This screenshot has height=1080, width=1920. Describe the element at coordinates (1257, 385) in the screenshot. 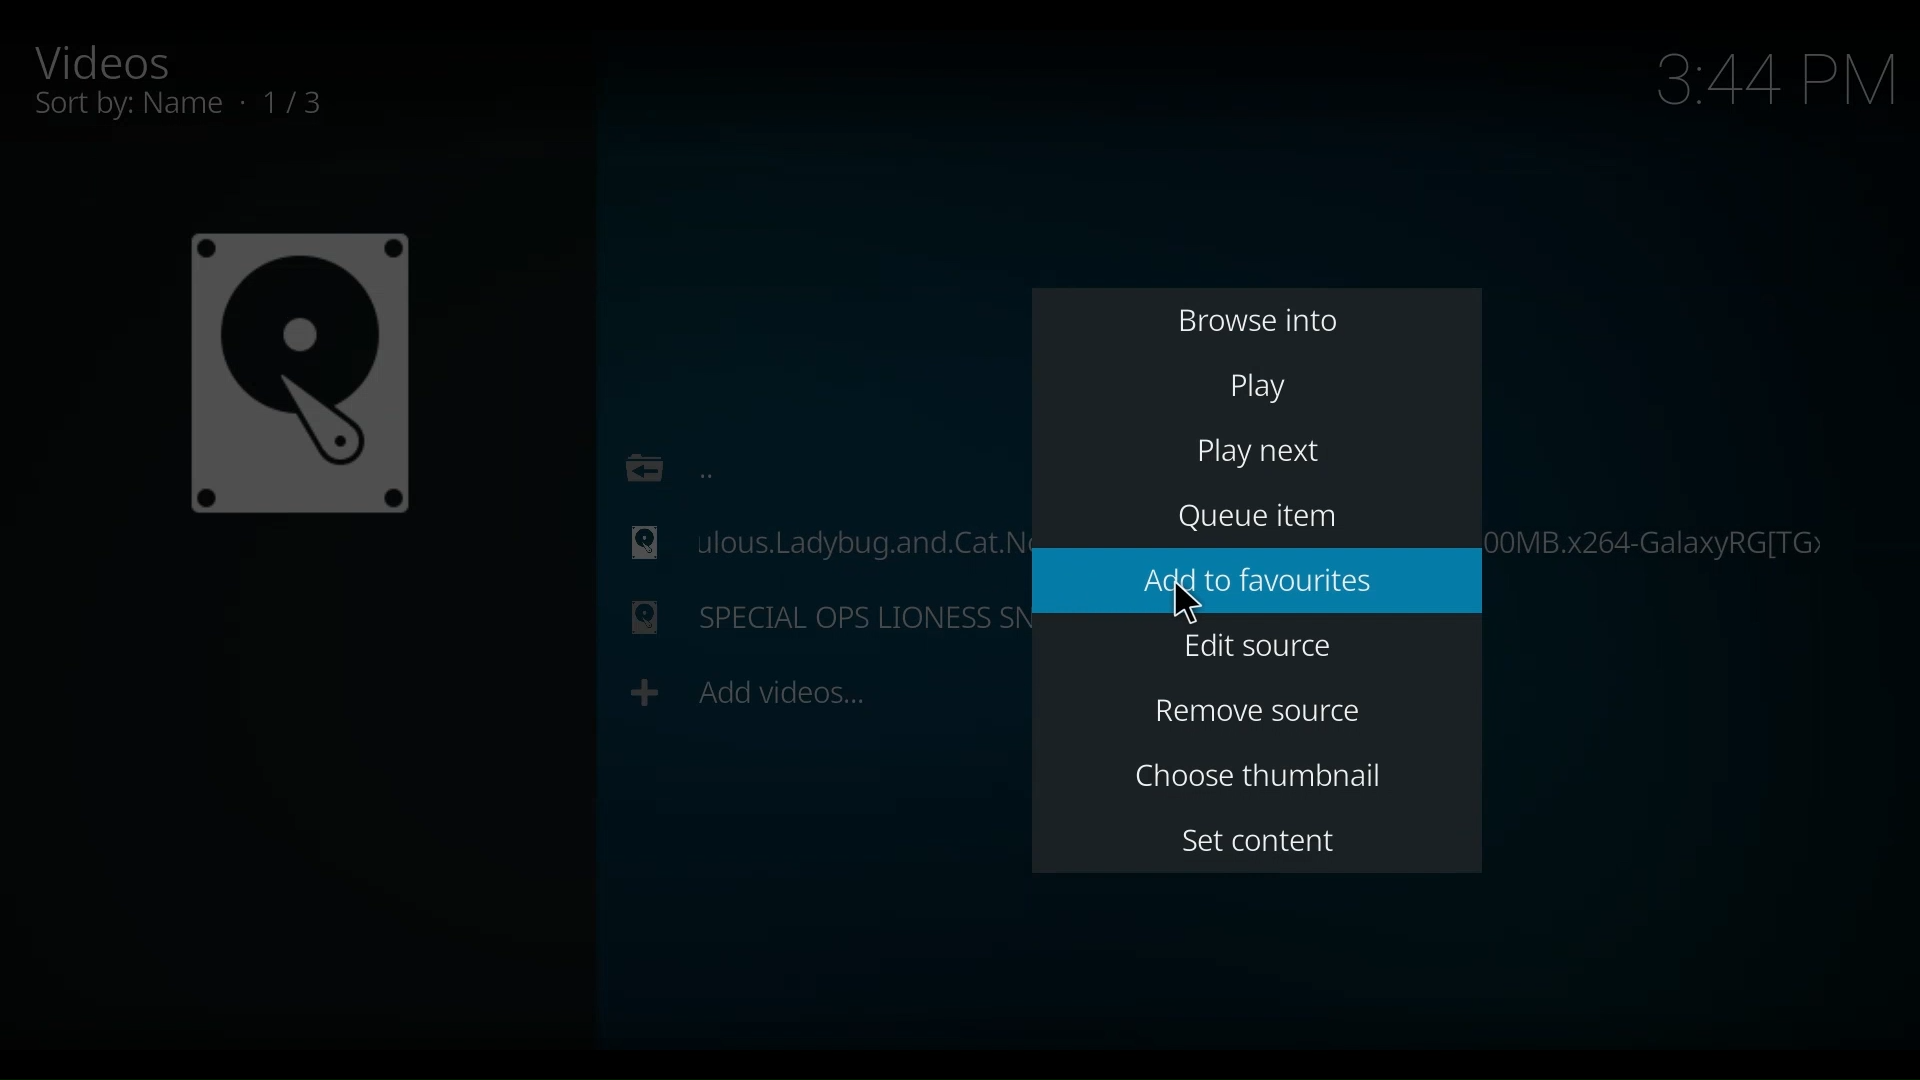

I see `play` at that location.